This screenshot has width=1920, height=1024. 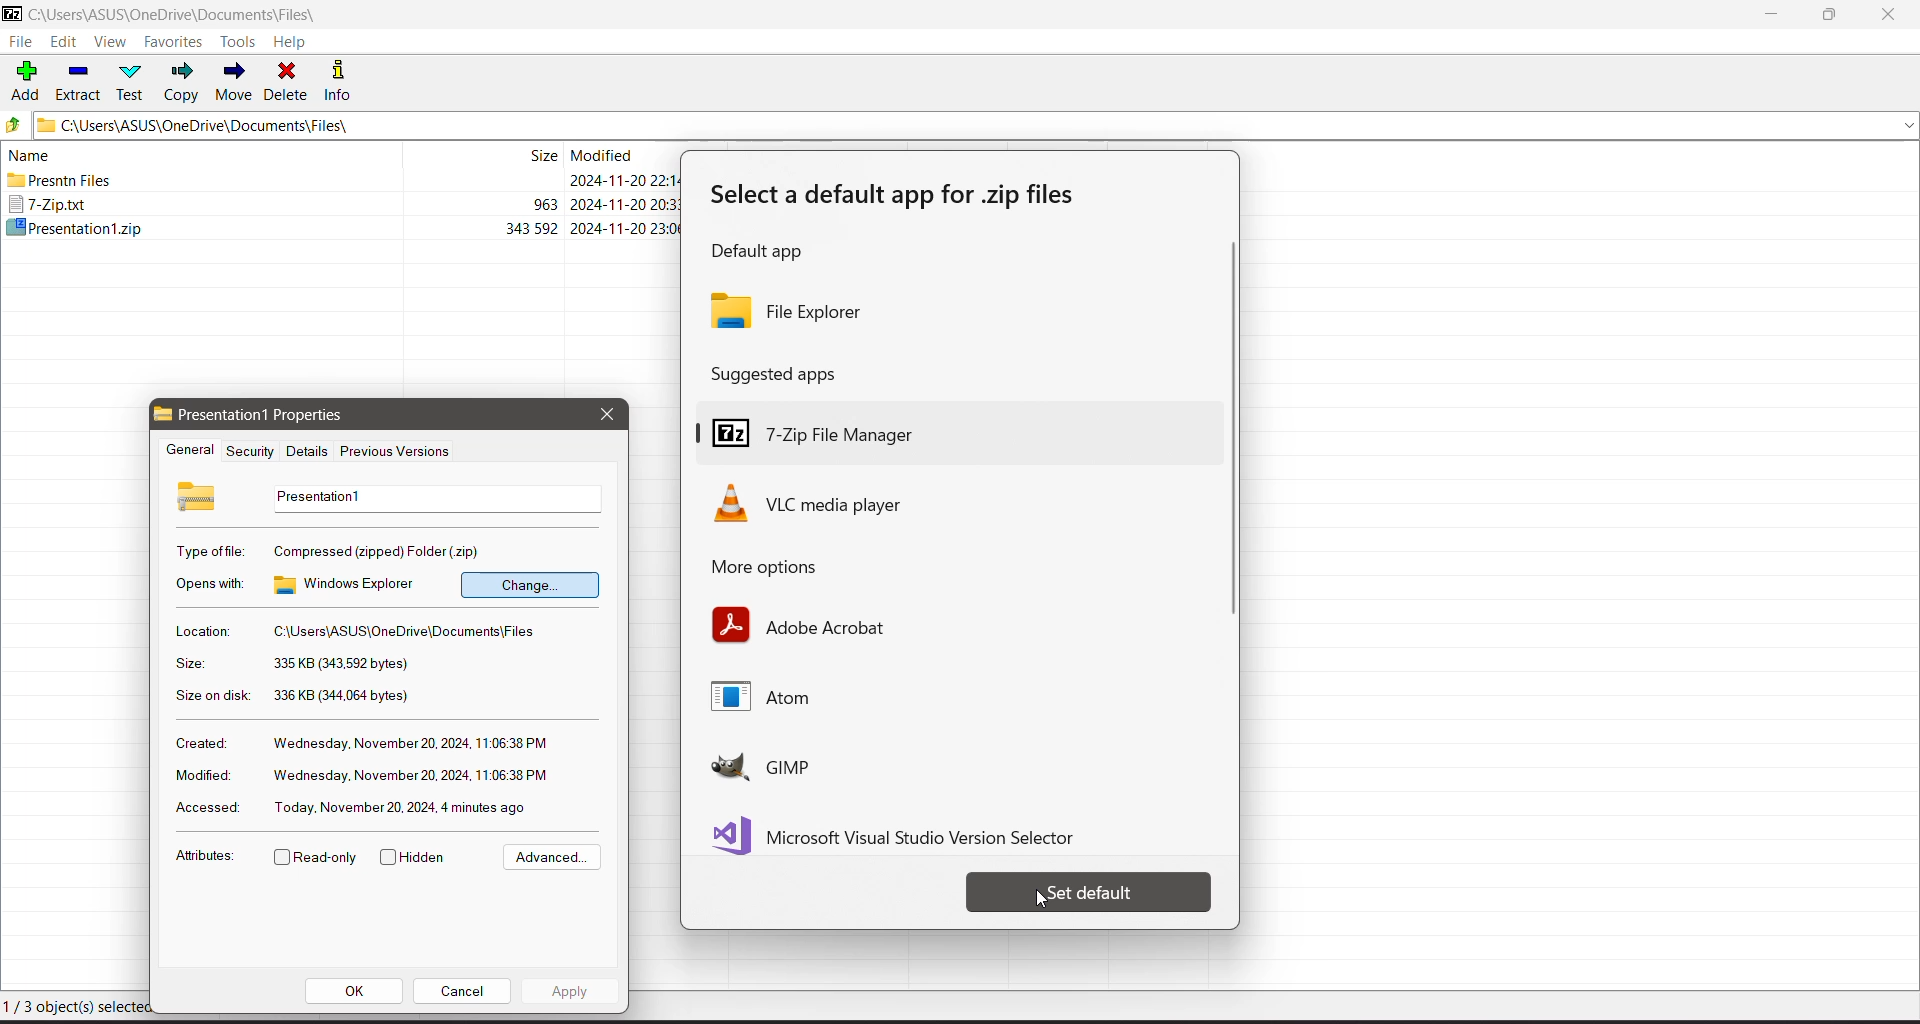 What do you see at coordinates (411, 776) in the screenshot?
I see `Modified Day, Date, Year and time` at bounding box center [411, 776].